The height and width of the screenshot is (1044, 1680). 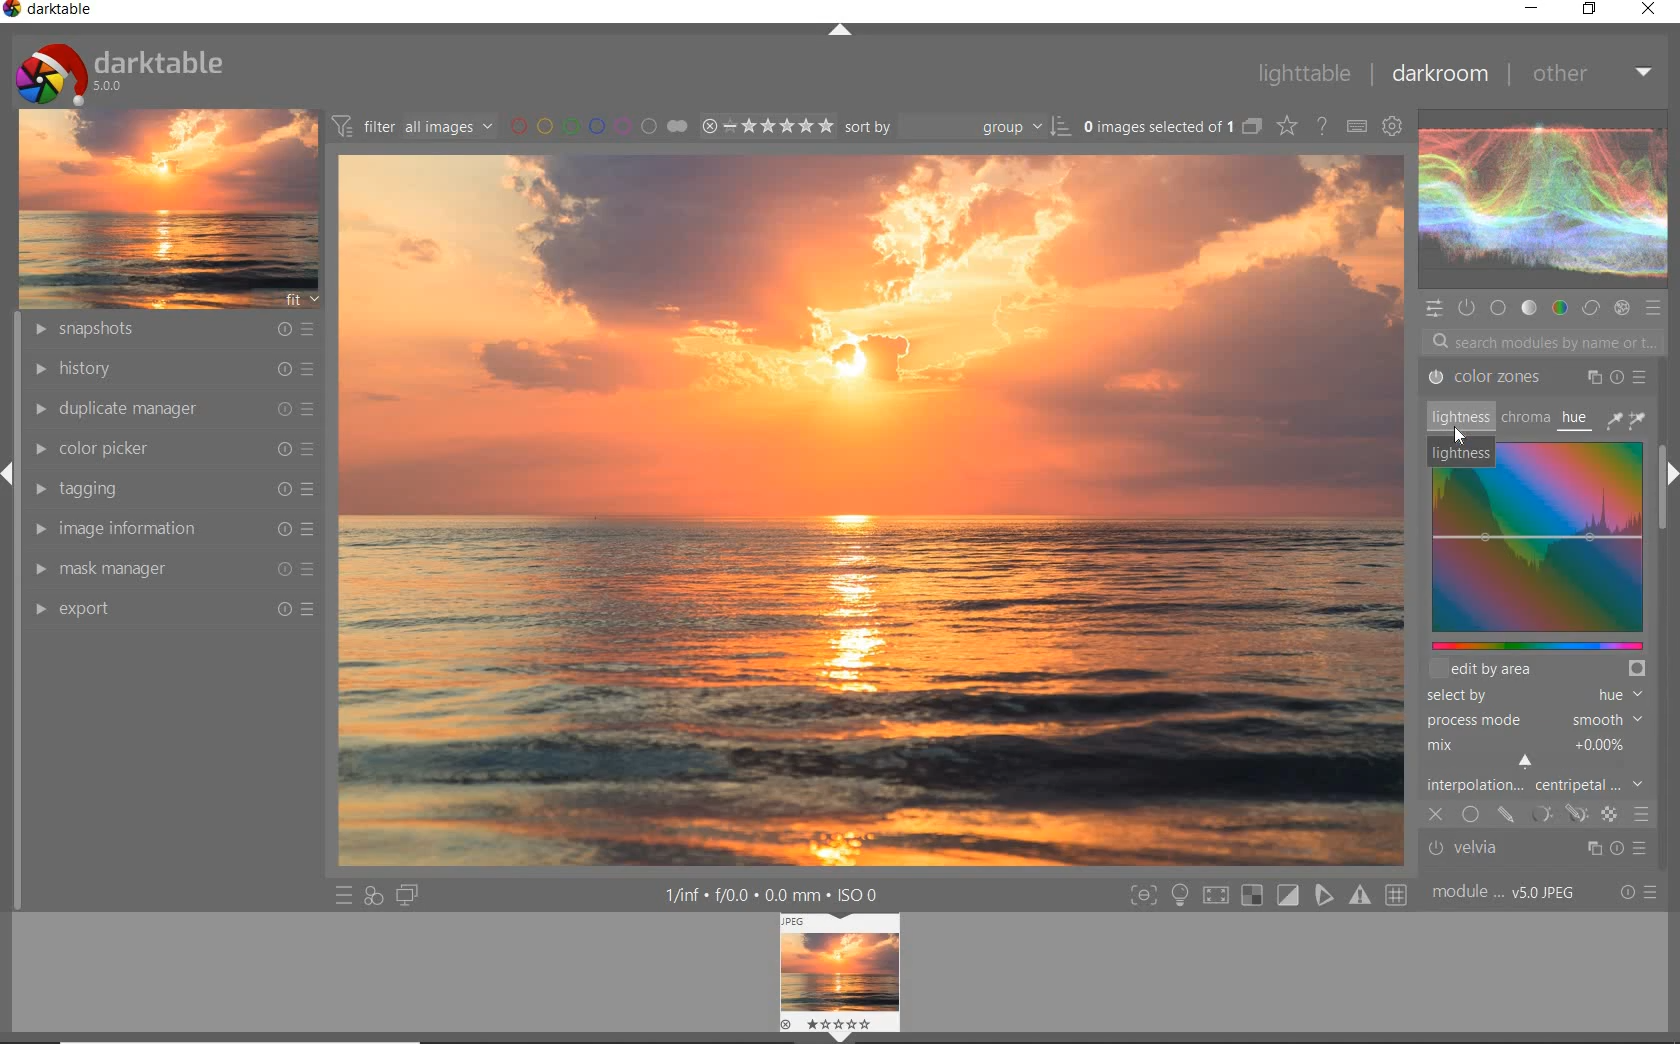 What do you see at coordinates (1591, 309) in the screenshot?
I see `CORRECT` at bounding box center [1591, 309].